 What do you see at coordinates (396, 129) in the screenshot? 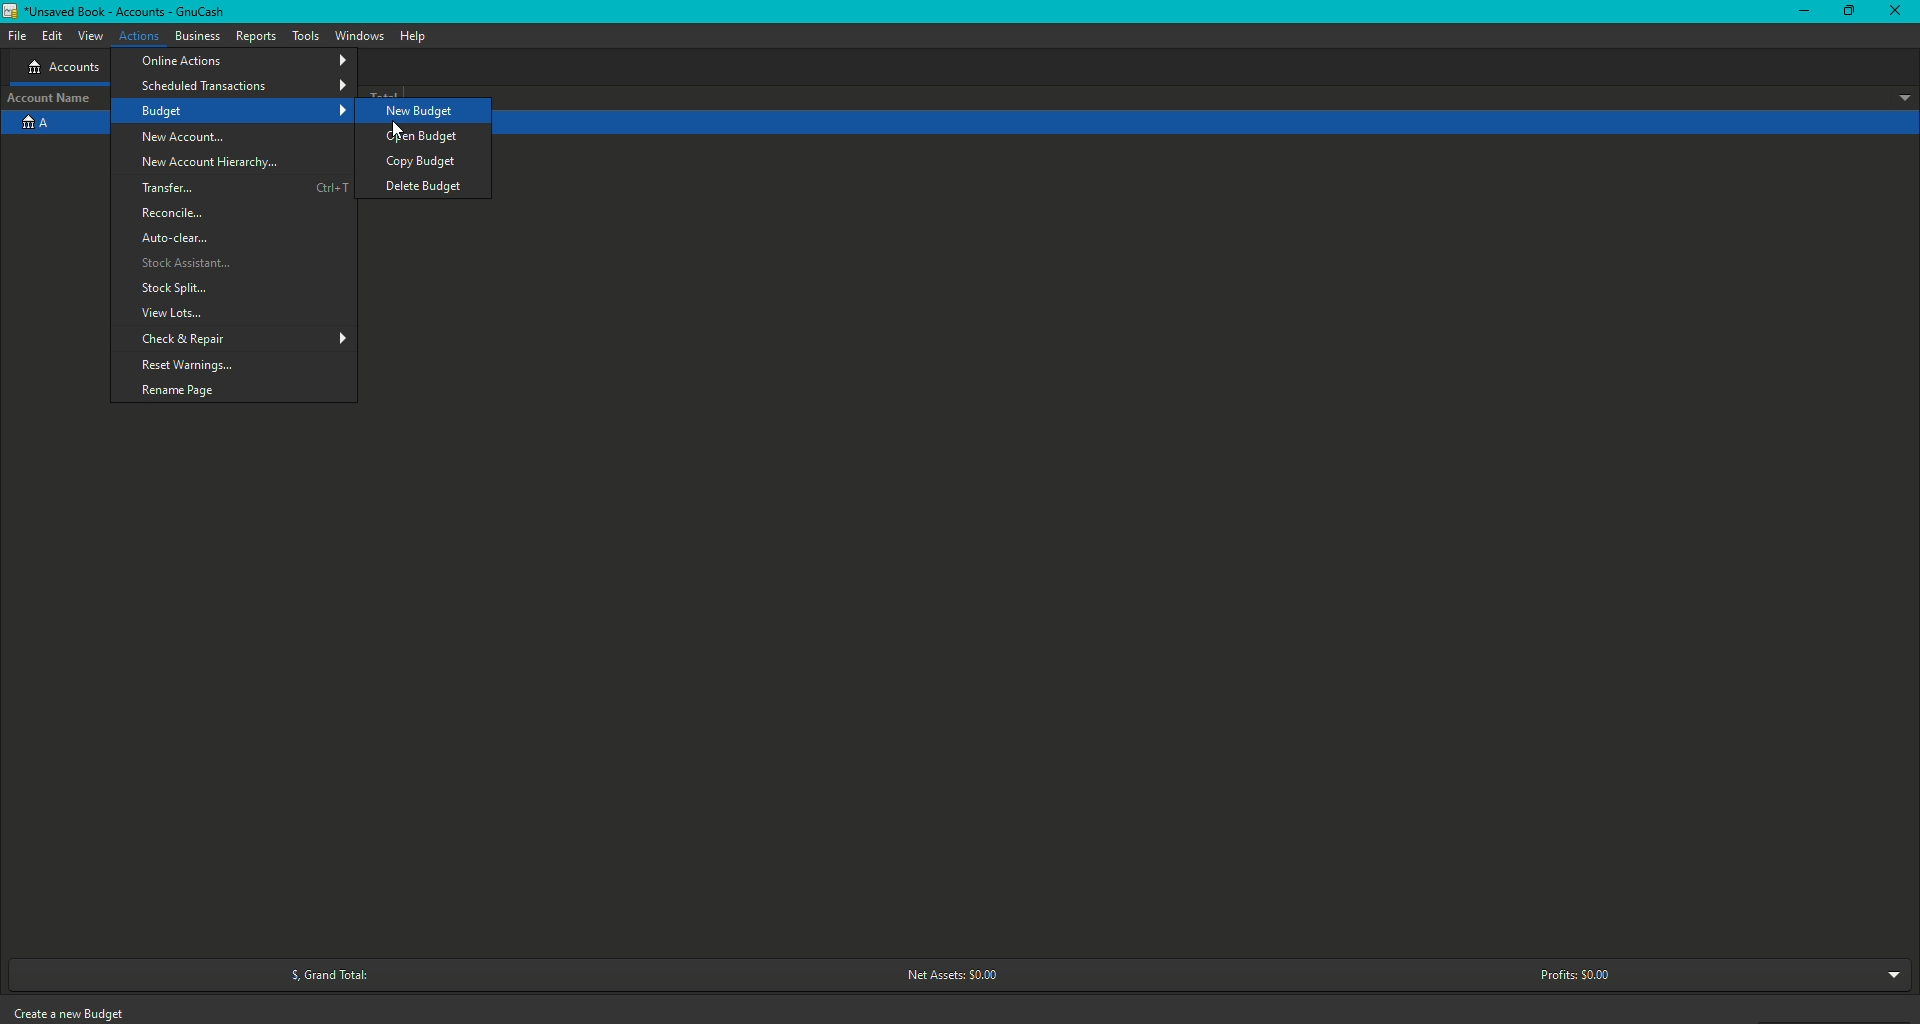
I see `Cursor` at bounding box center [396, 129].